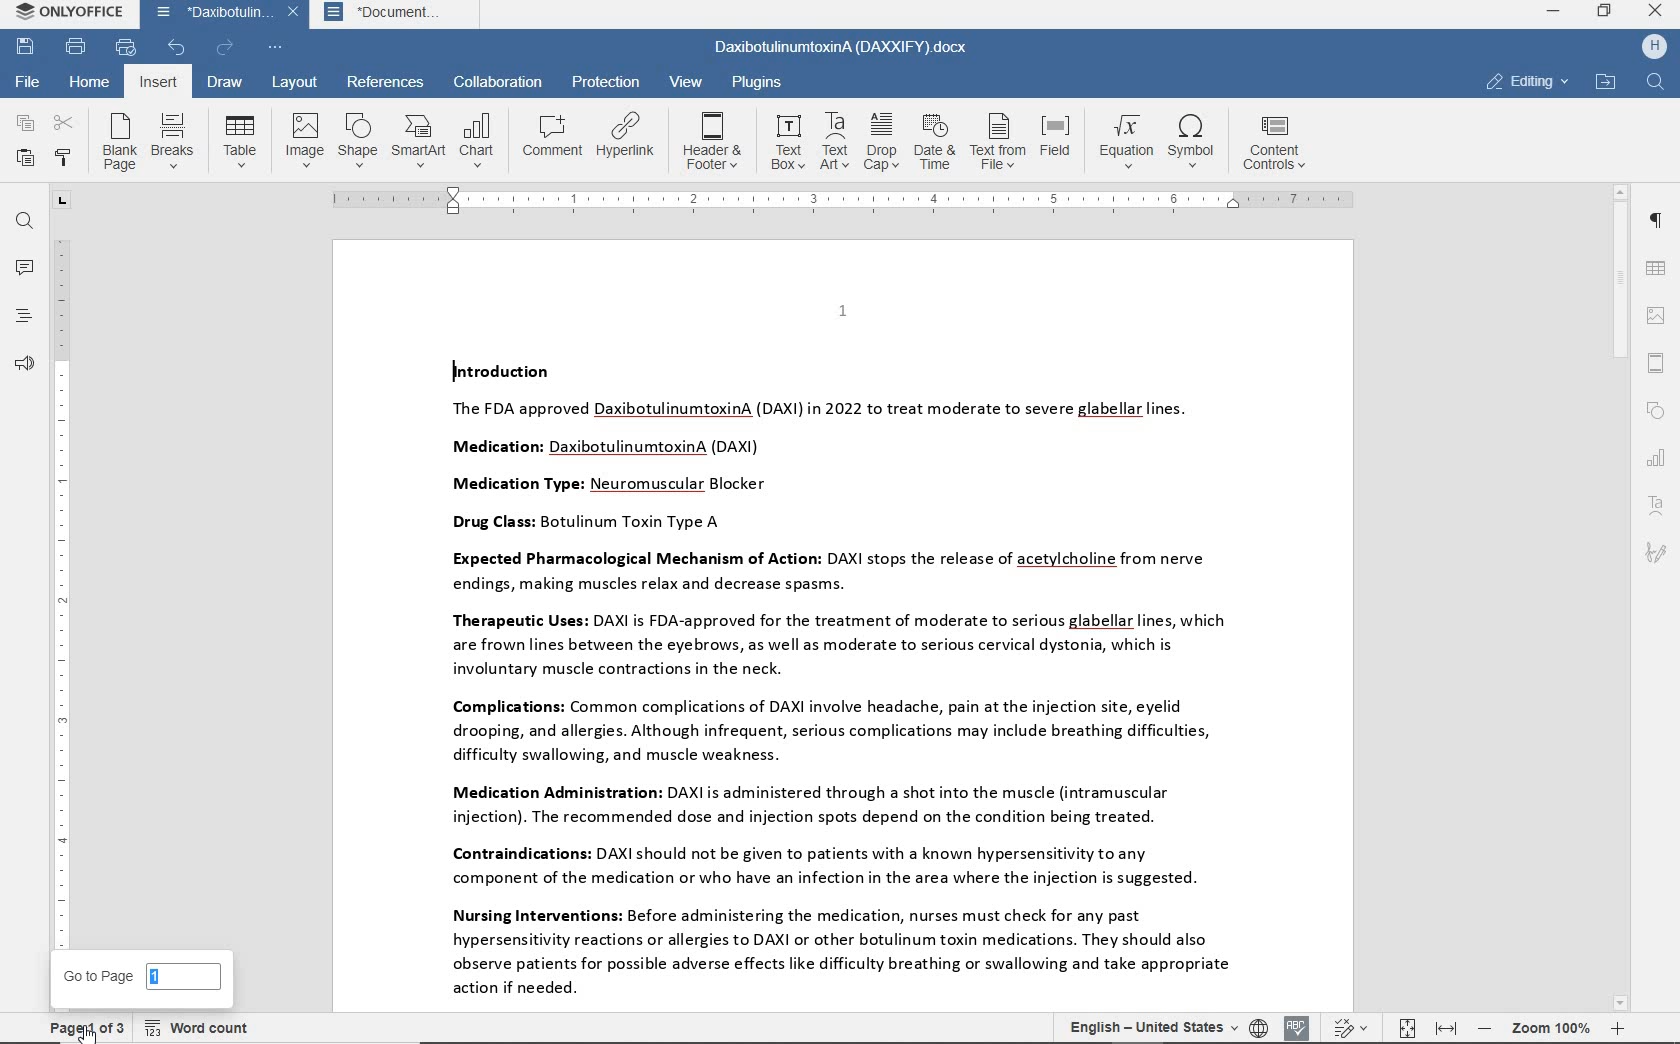 This screenshot has height=1044, width=1680. What do you see at coordinates (356, 140) in the screenshot?
I see `shape` at bounding box center [356, 140].